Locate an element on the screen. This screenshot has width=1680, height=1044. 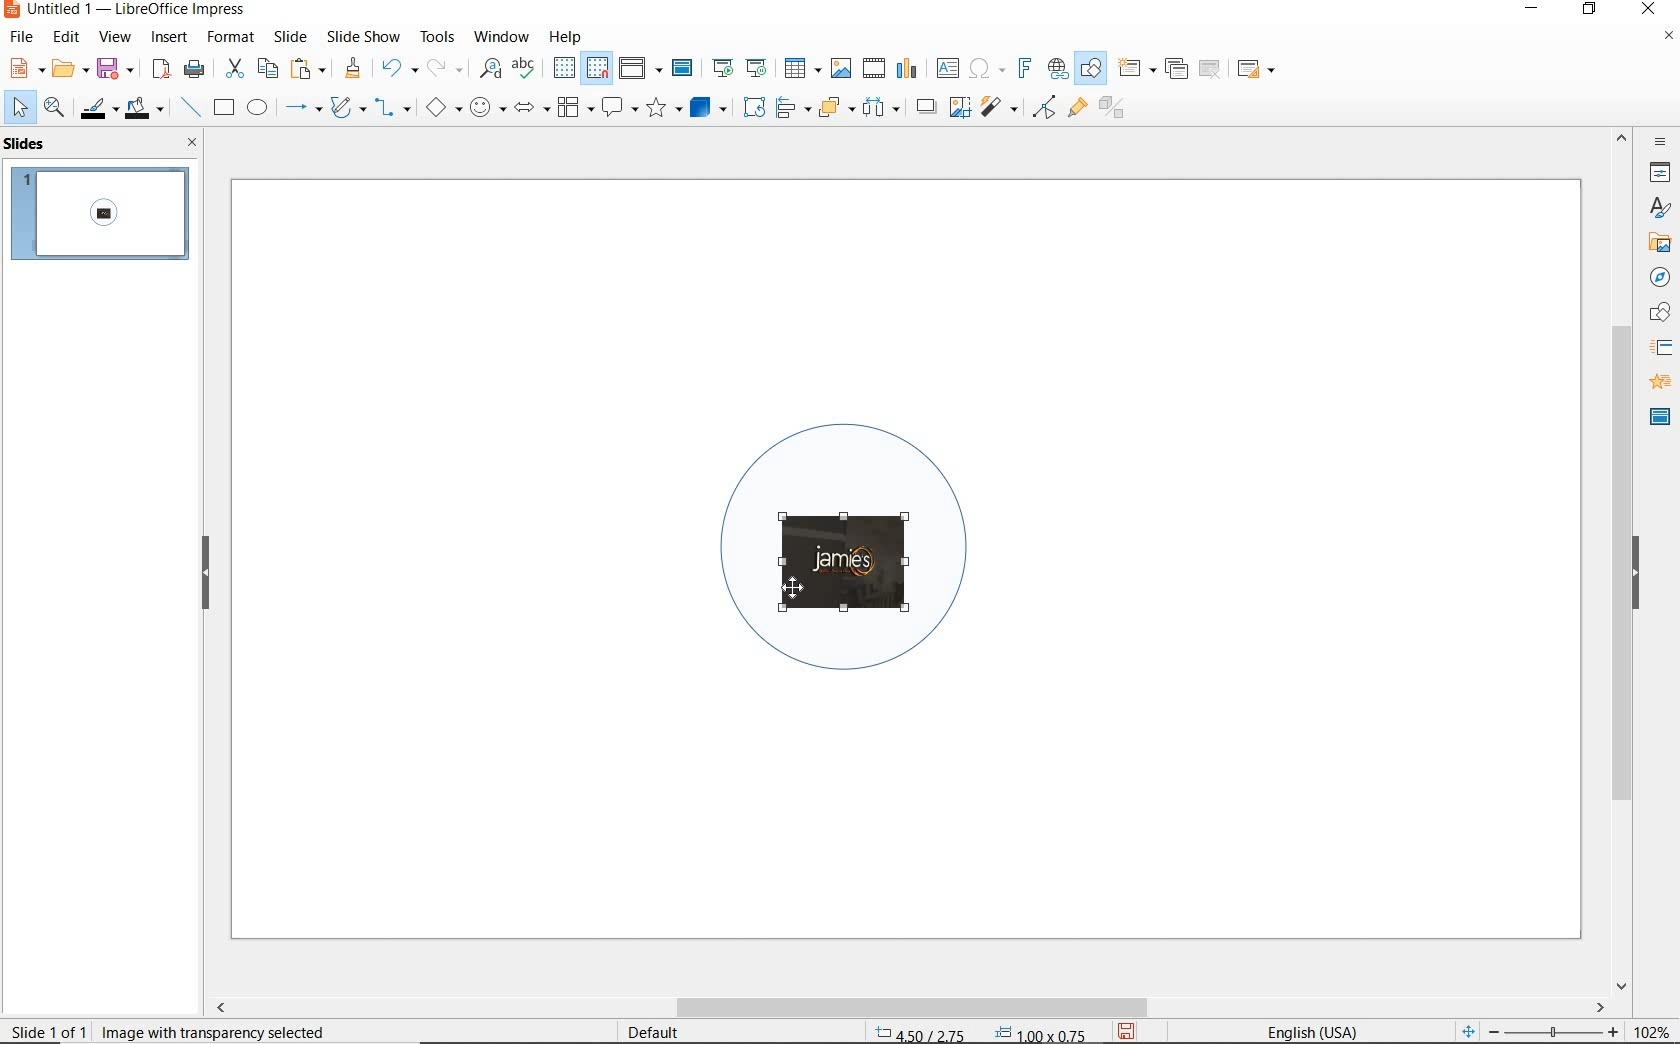
insert chart is located at coordinates (907, 69).